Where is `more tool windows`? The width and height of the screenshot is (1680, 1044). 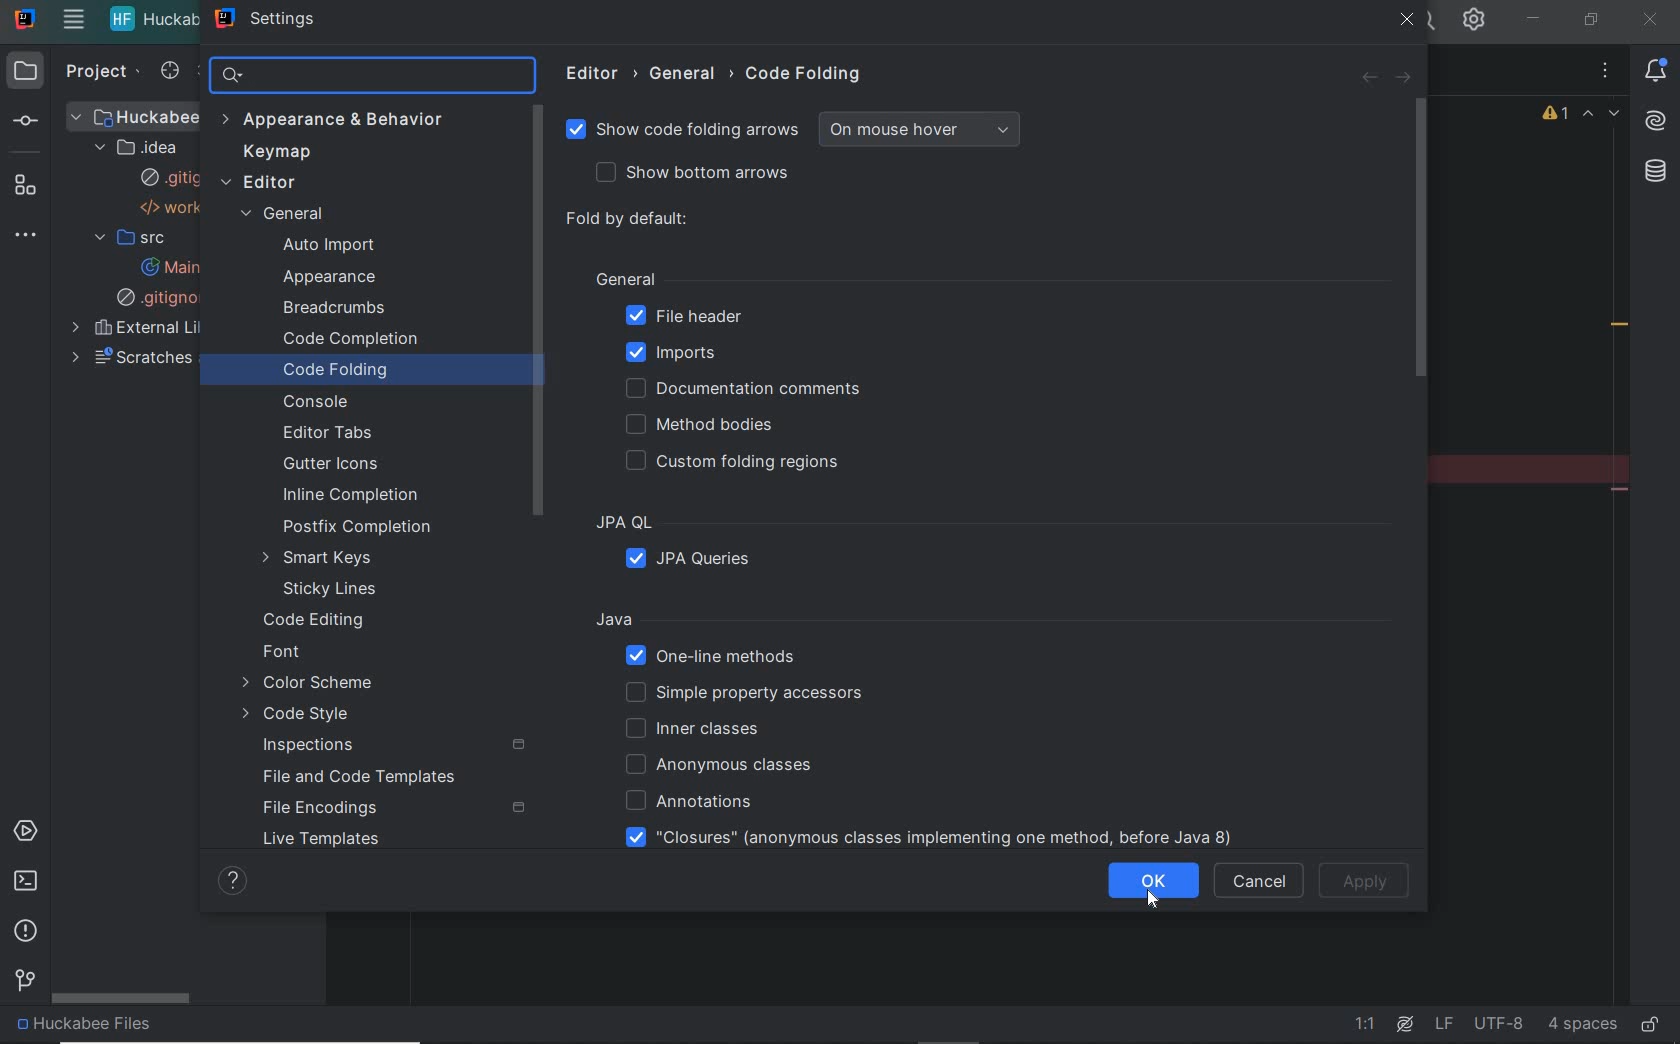 more tool windows is located at coordinates (32, 236).